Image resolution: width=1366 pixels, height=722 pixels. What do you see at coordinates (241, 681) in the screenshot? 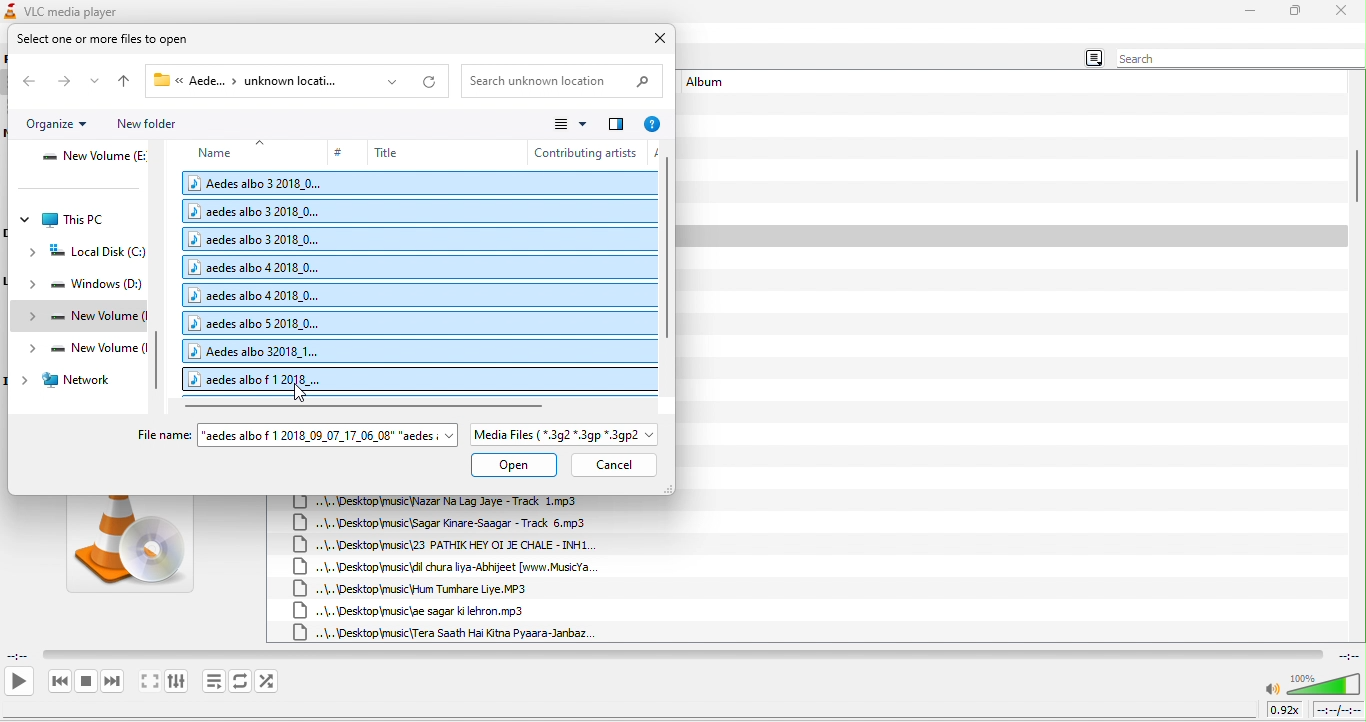
I see `toggle between loop all` at bounding box center [241, 681].